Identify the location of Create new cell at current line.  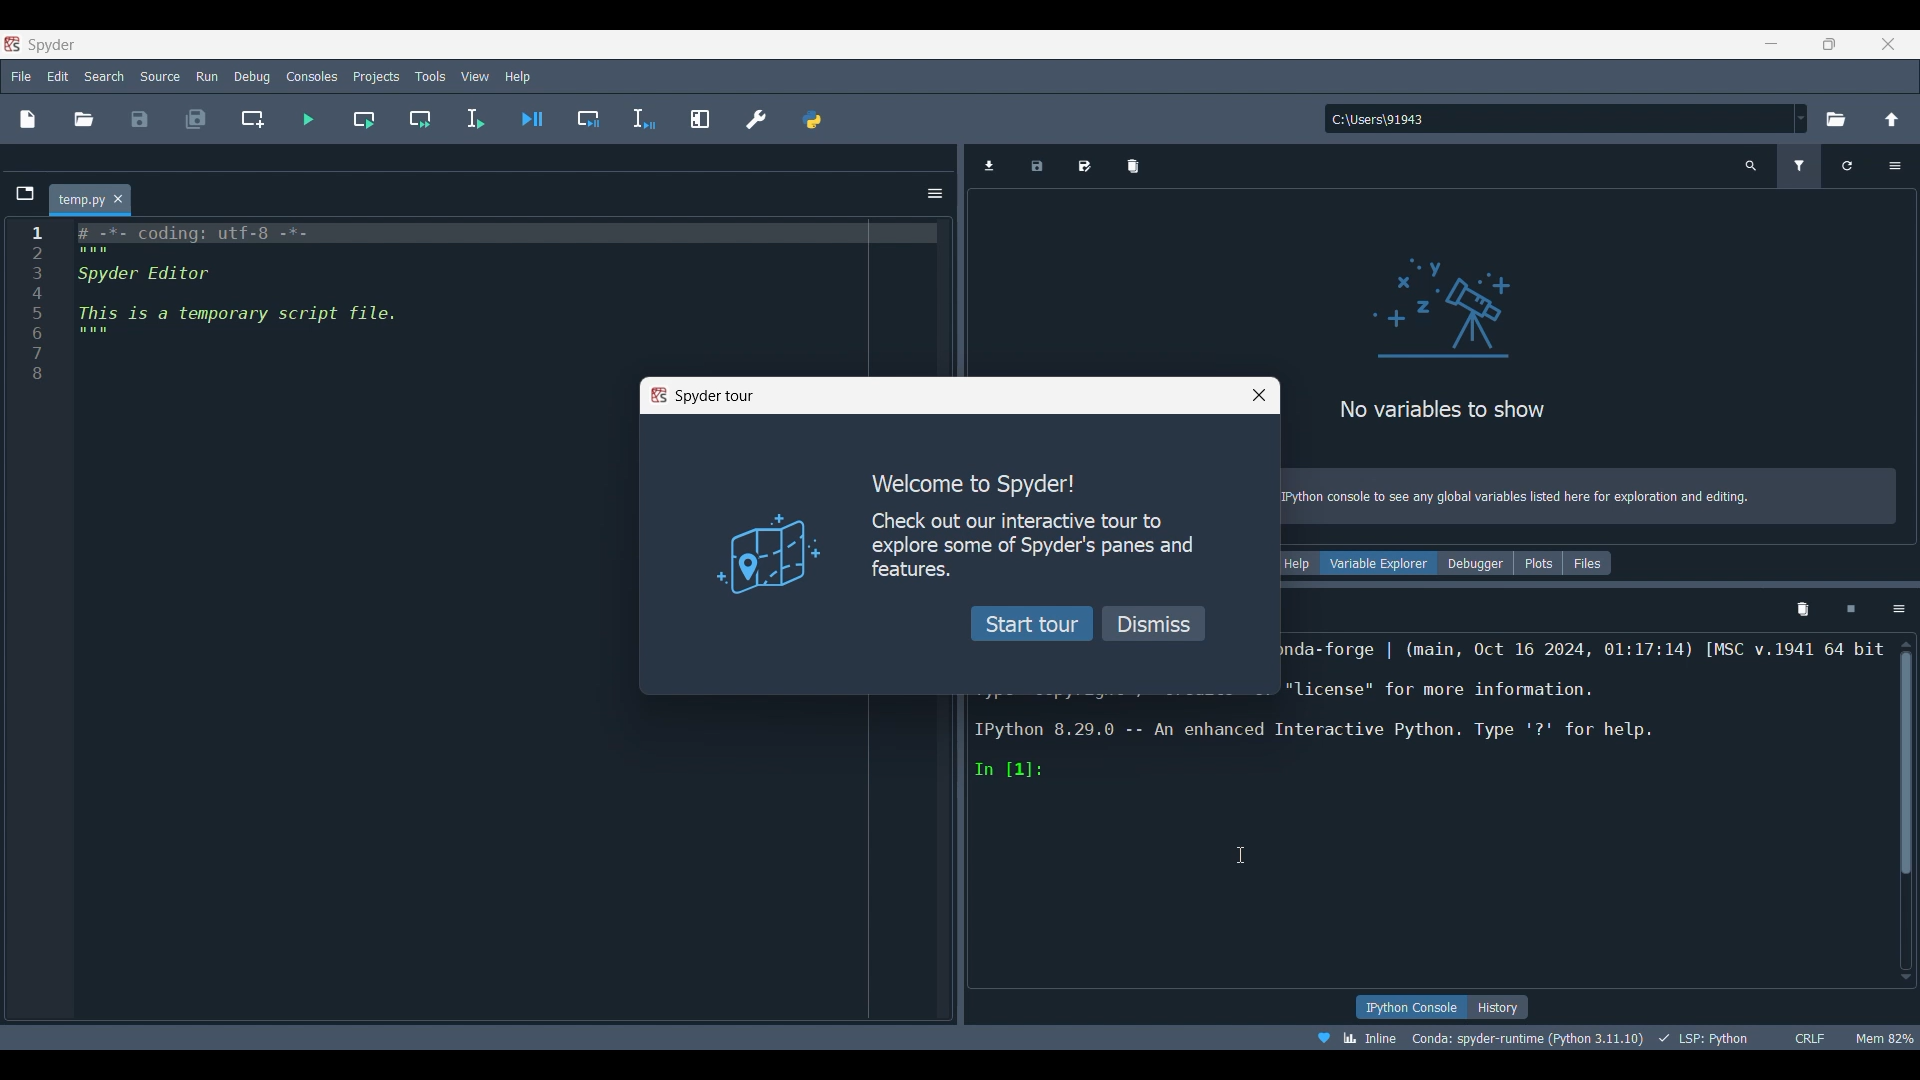
(253, 119).